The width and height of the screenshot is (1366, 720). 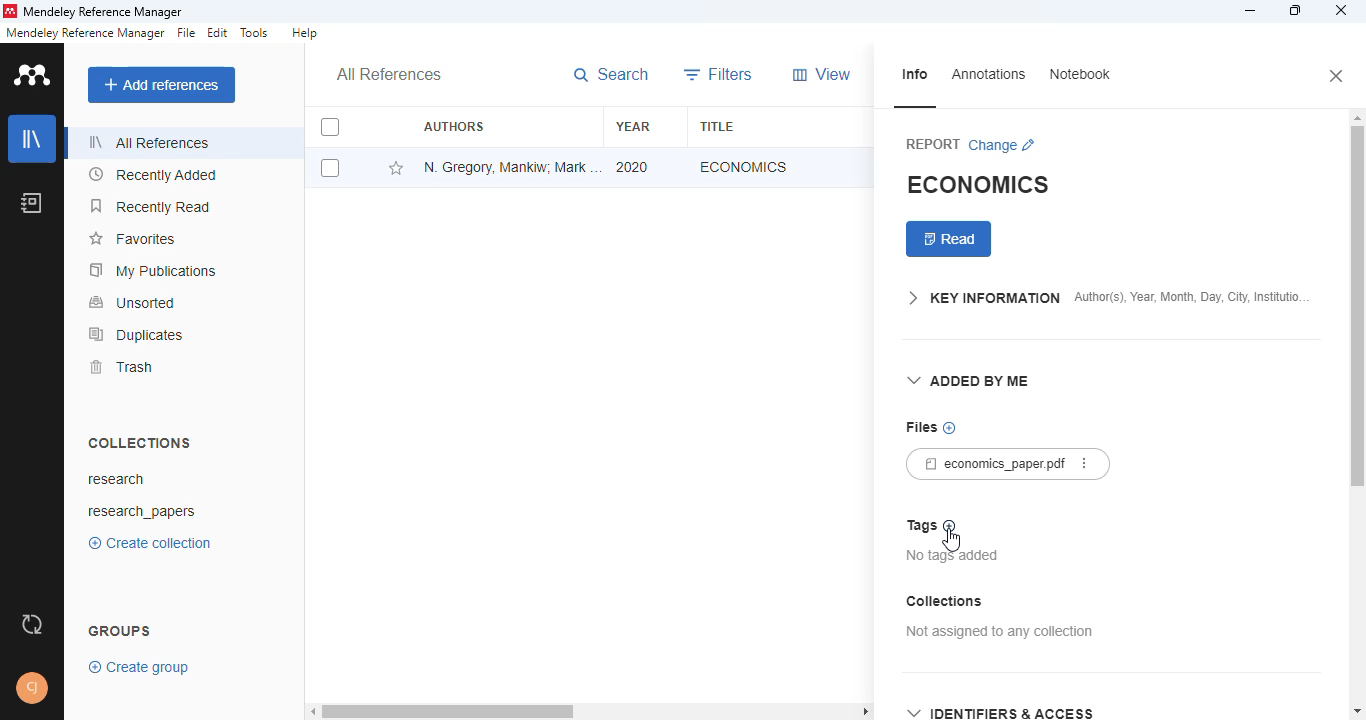 What do you see at coordinates (120, 631) in the screenshot?
I see `groups` at bounding box center [120, 631].